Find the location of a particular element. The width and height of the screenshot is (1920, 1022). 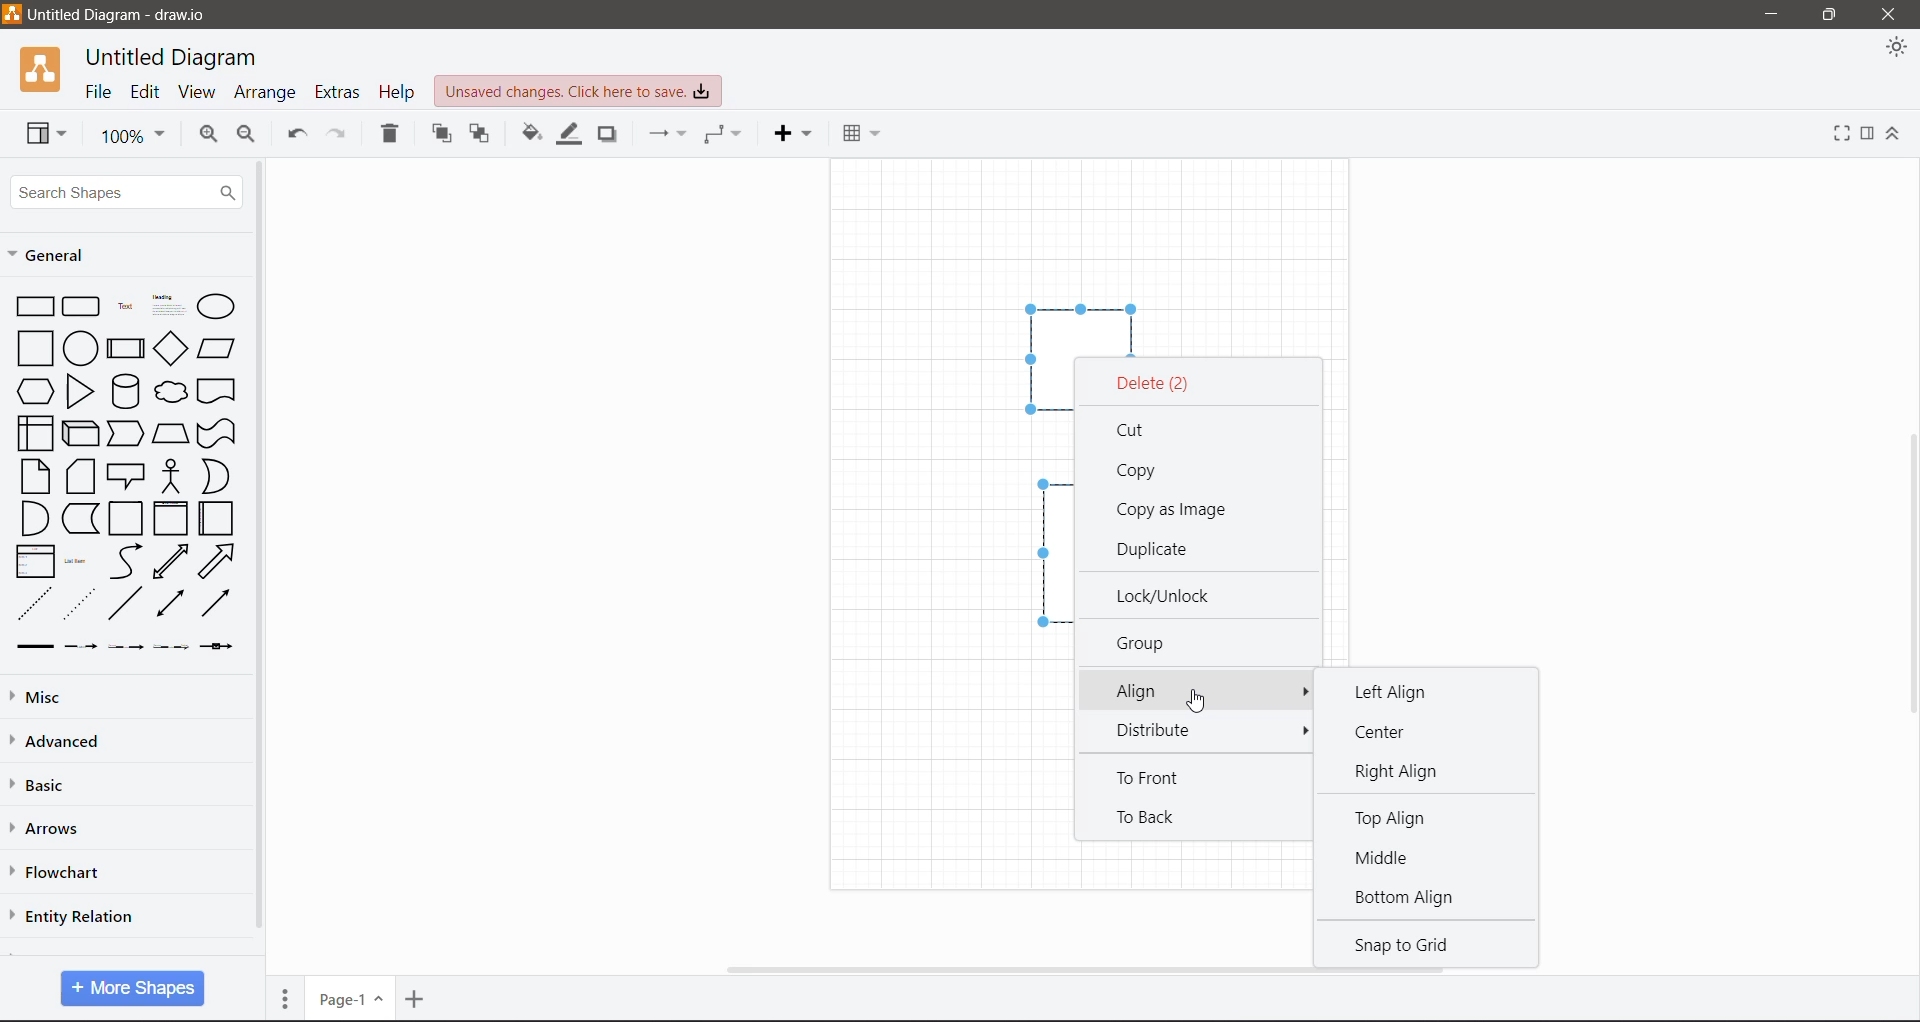

To Front is located at coordinates (1158, 780).